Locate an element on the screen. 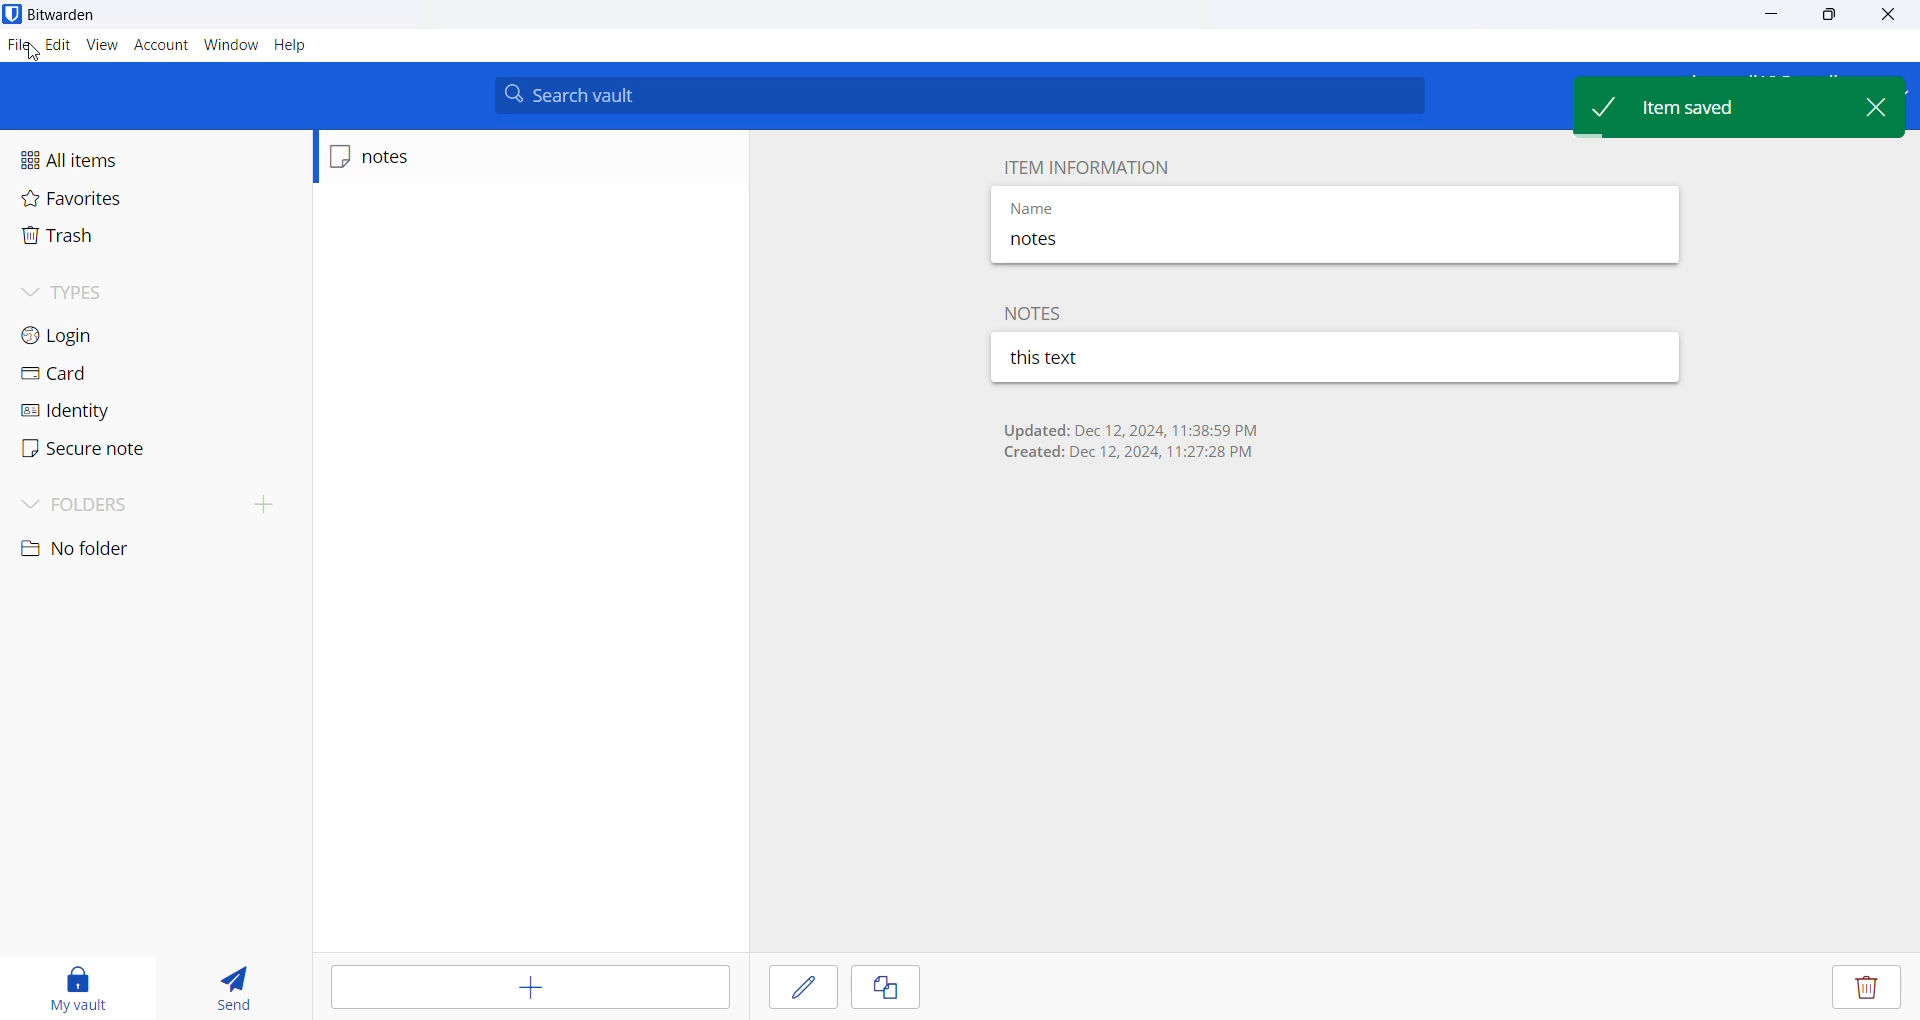 The height and width of the screenshot is (1020, 1920). folder is located at coordinates (147, 503).